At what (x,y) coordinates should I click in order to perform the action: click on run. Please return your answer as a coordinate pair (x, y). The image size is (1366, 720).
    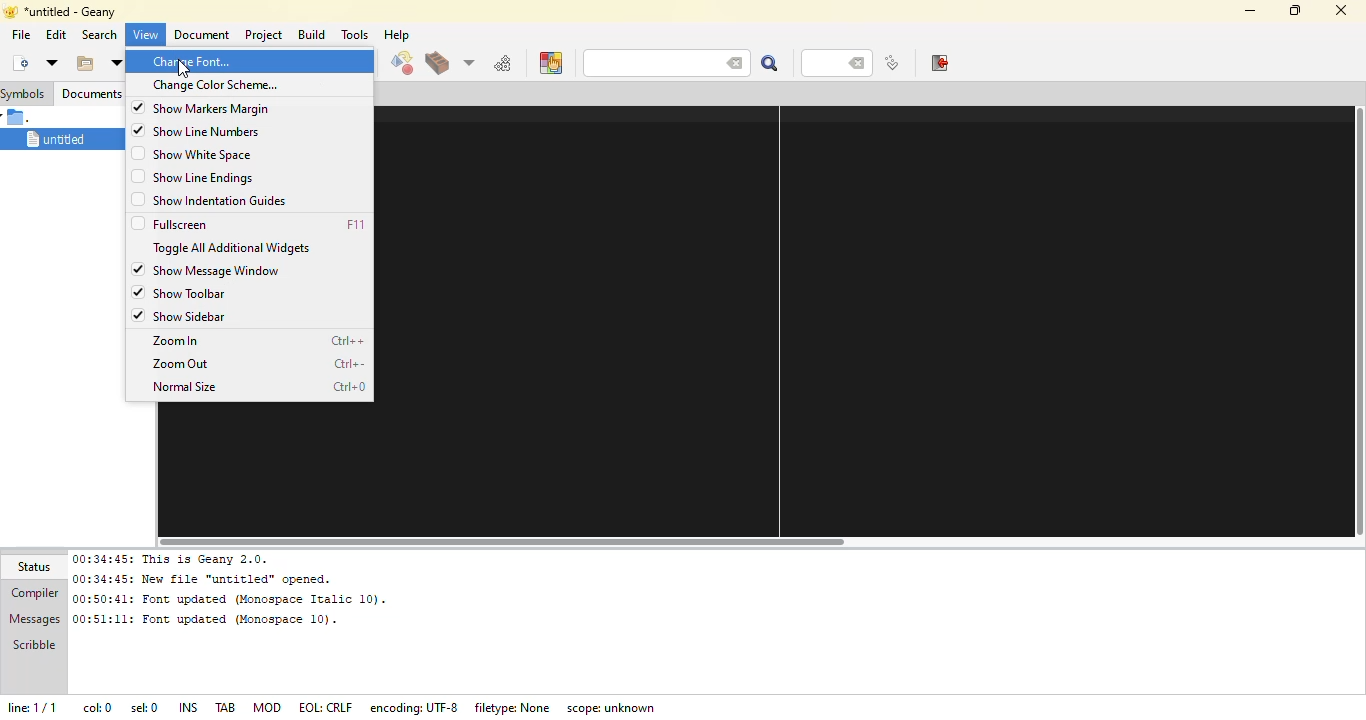
    Looking at the image, I should click on (503, 63).